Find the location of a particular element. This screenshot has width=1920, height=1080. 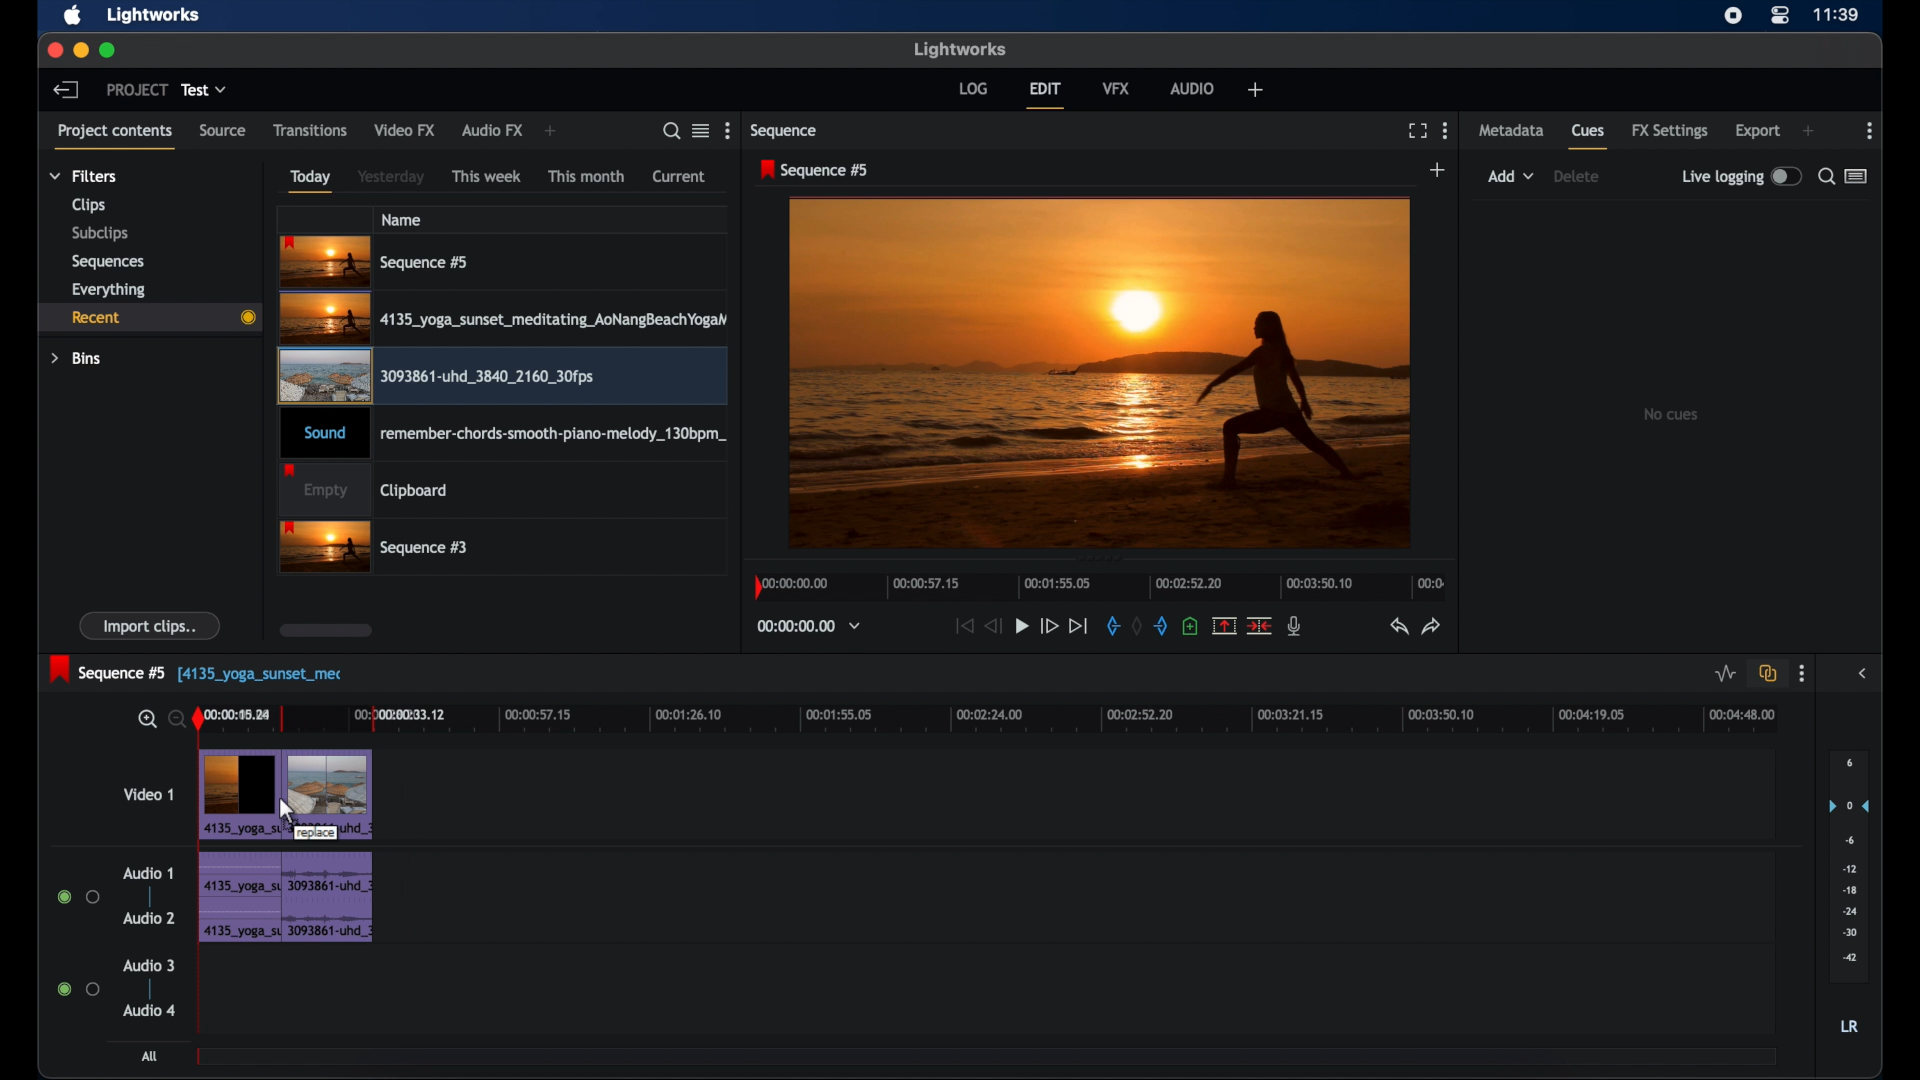

search is located at coordinates (1825, 178).